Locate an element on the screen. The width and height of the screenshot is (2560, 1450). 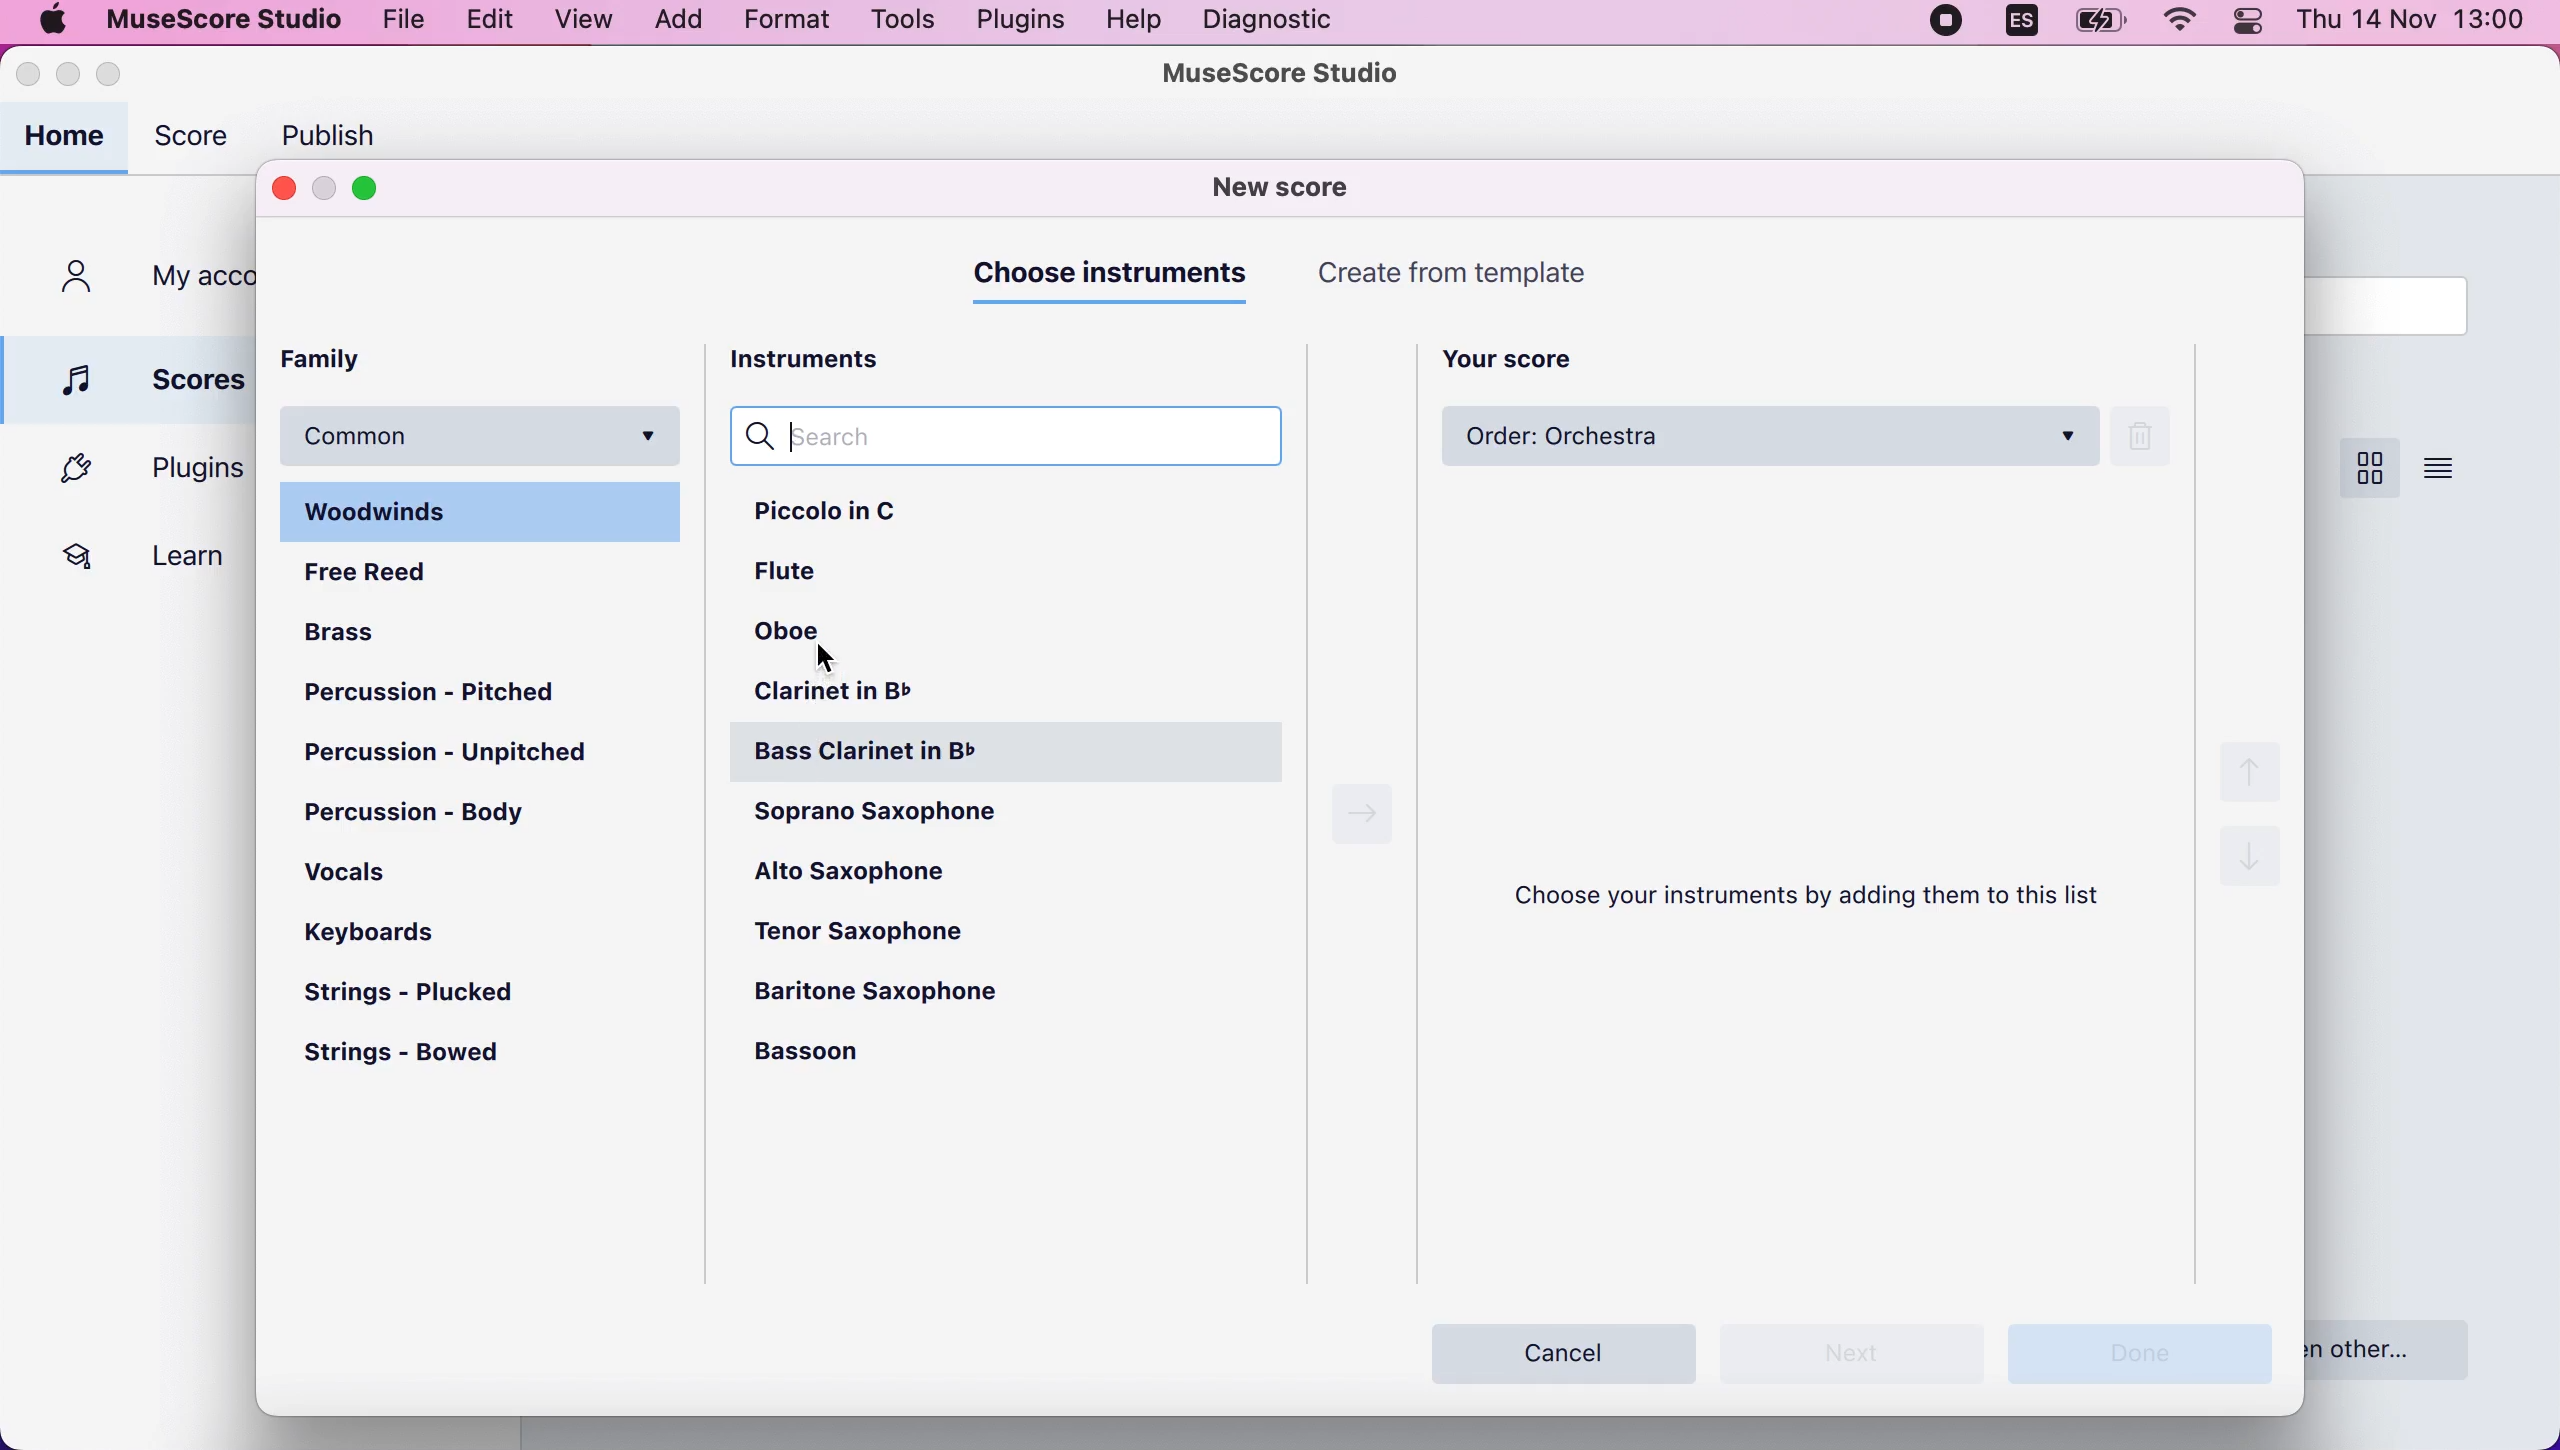
search is located at coordinates (1026, 439).